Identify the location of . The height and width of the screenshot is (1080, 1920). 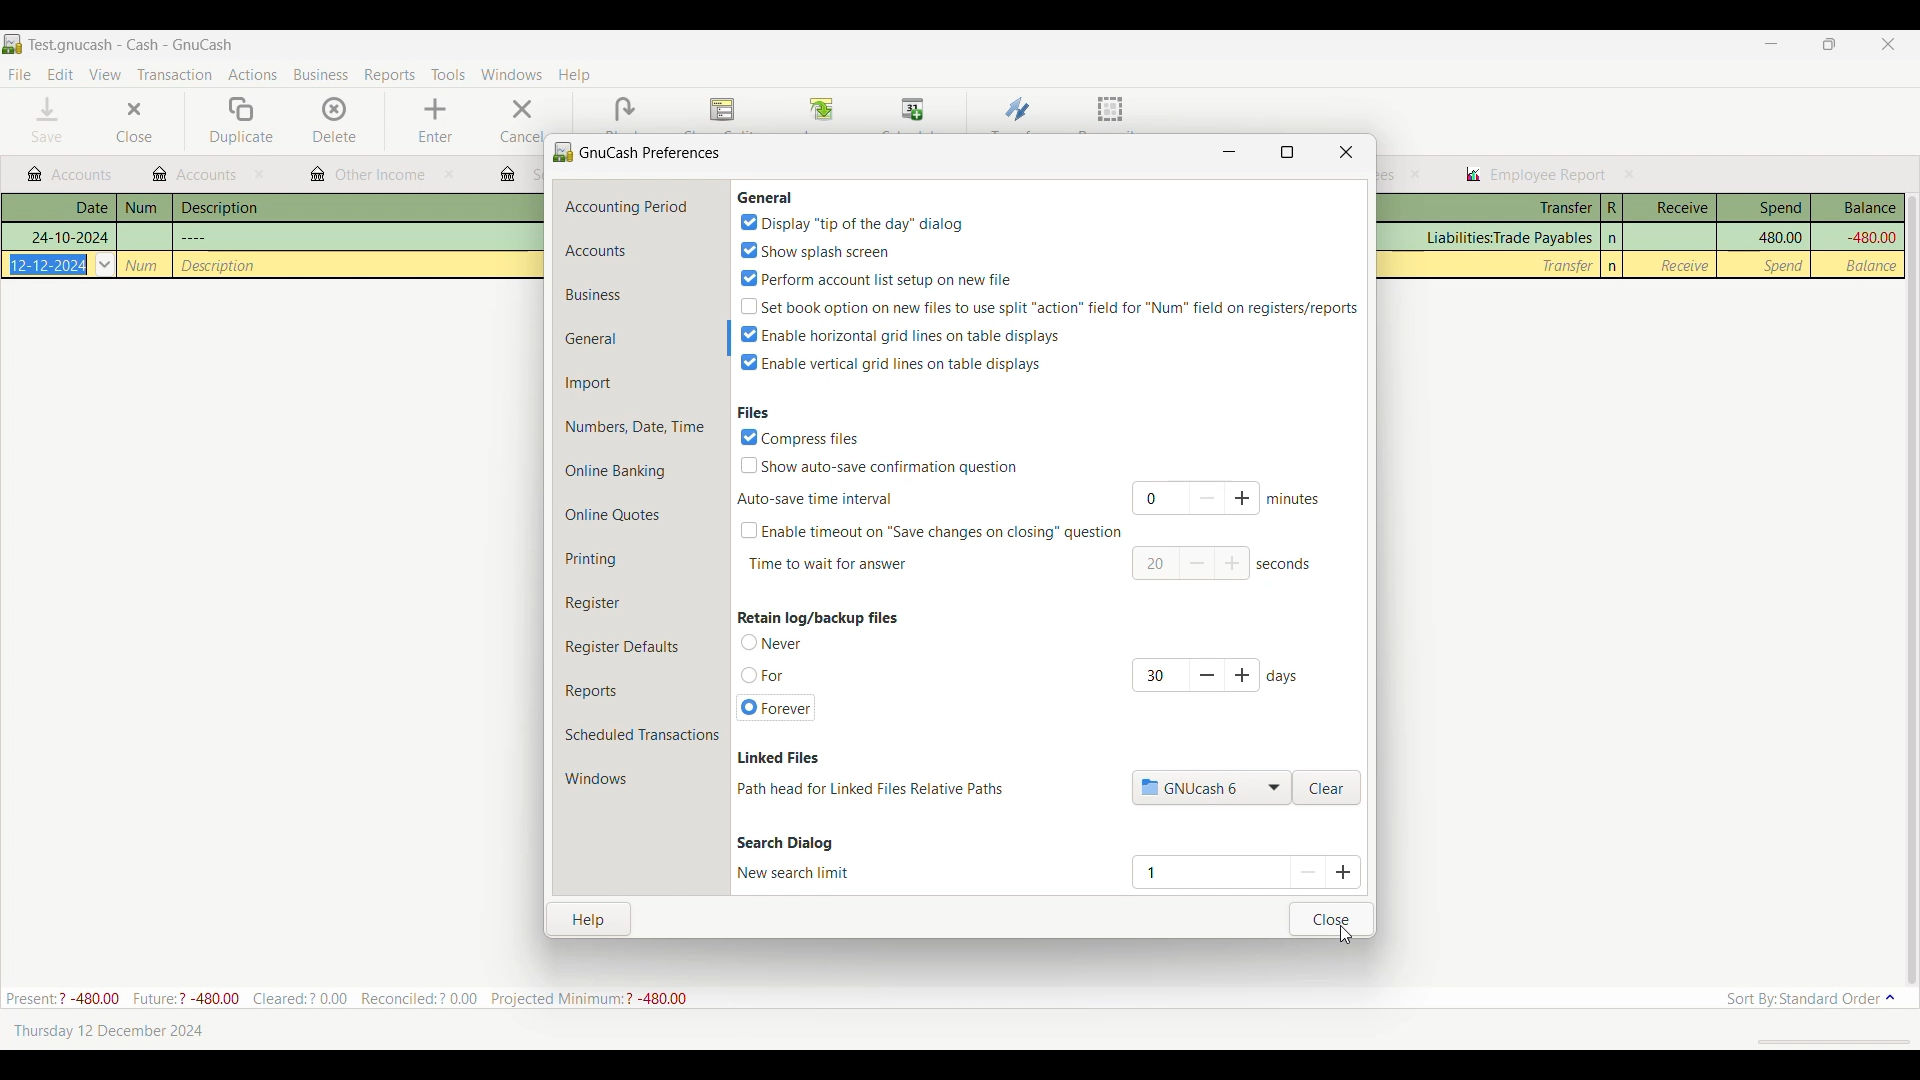
(50, 264).